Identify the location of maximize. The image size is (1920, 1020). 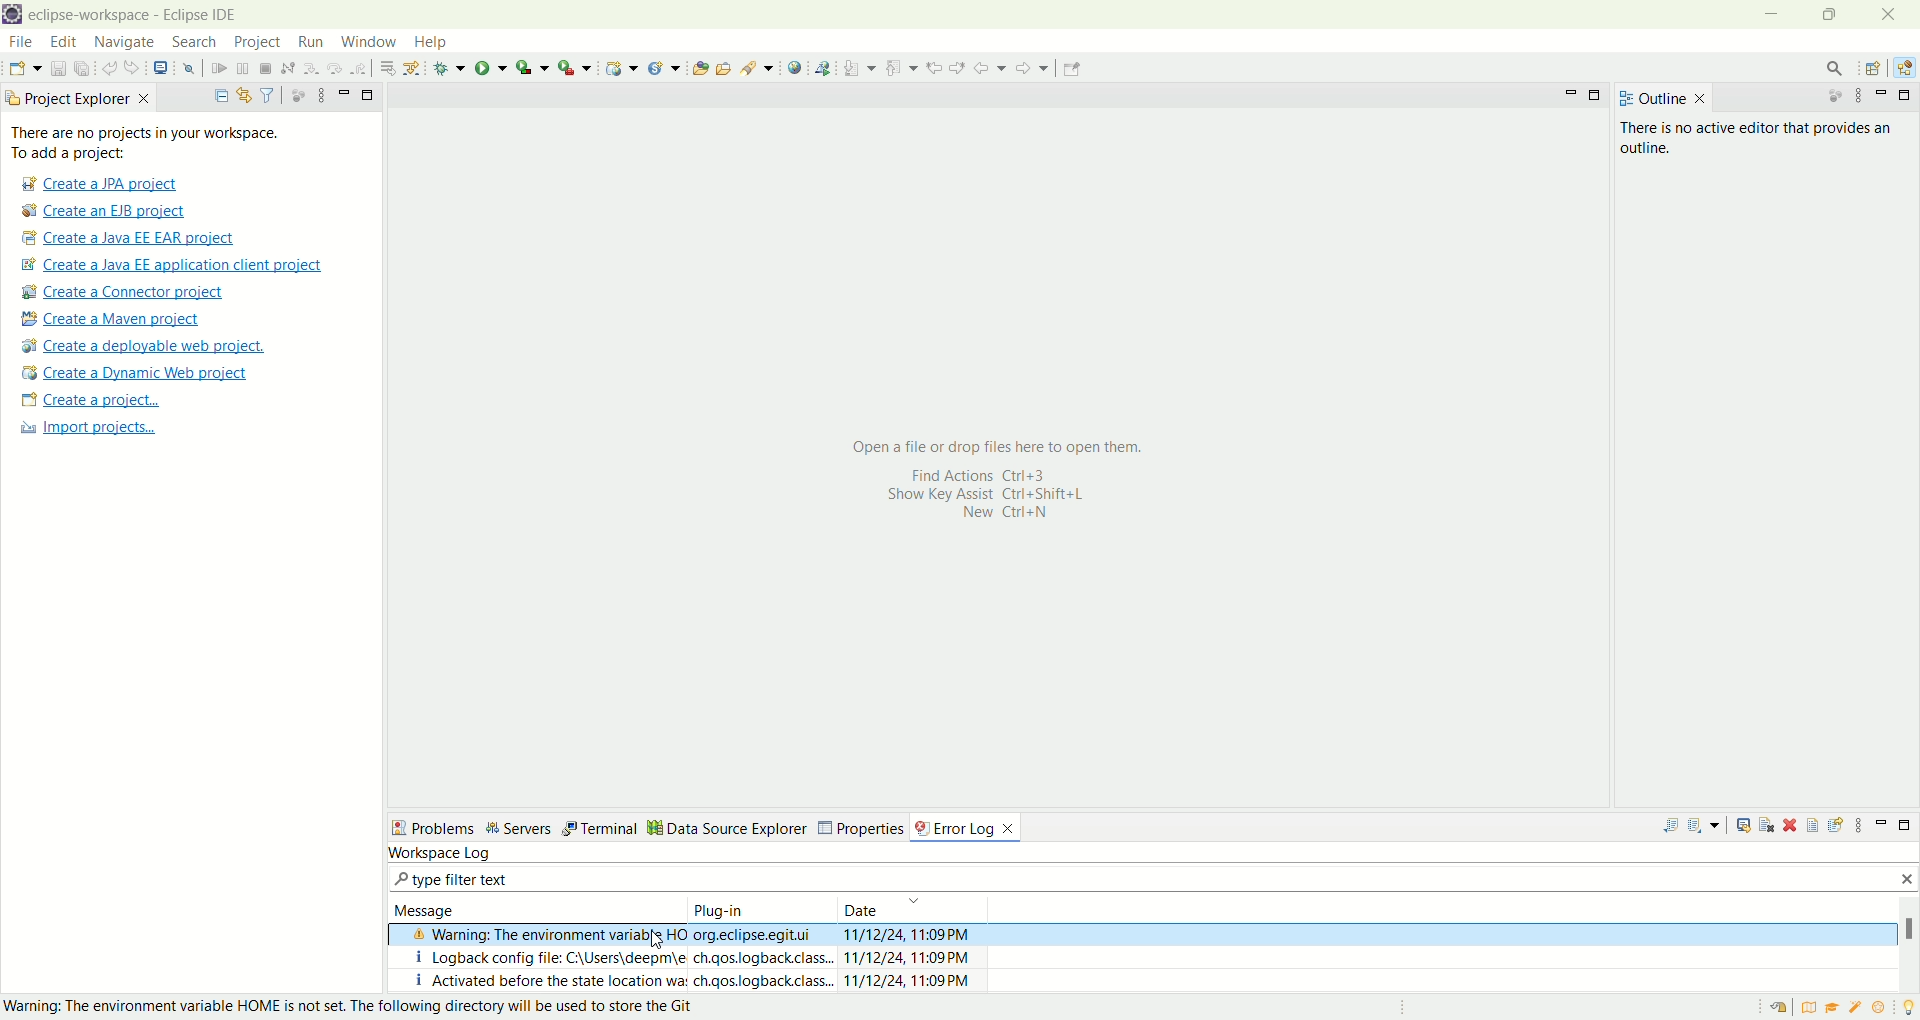
(1831, 15).